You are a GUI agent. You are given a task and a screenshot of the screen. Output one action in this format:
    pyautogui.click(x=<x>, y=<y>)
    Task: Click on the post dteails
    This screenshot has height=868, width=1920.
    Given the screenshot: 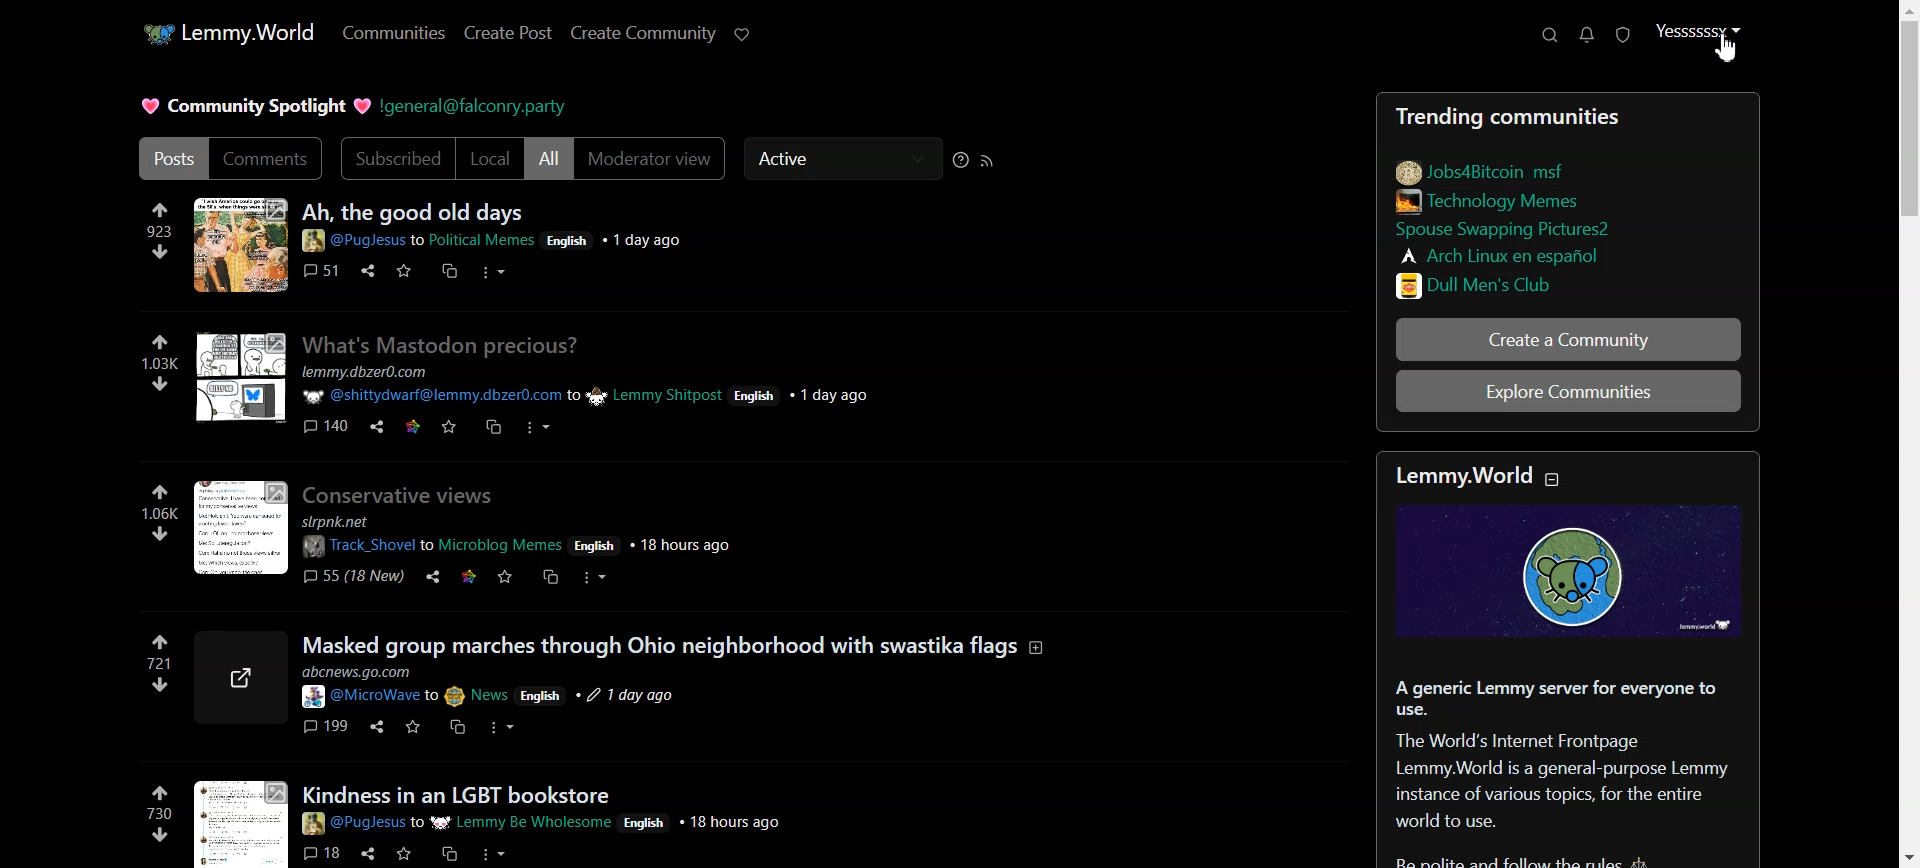 What is the action you would take?
    pyautogui.click(x=511, y=686)
    